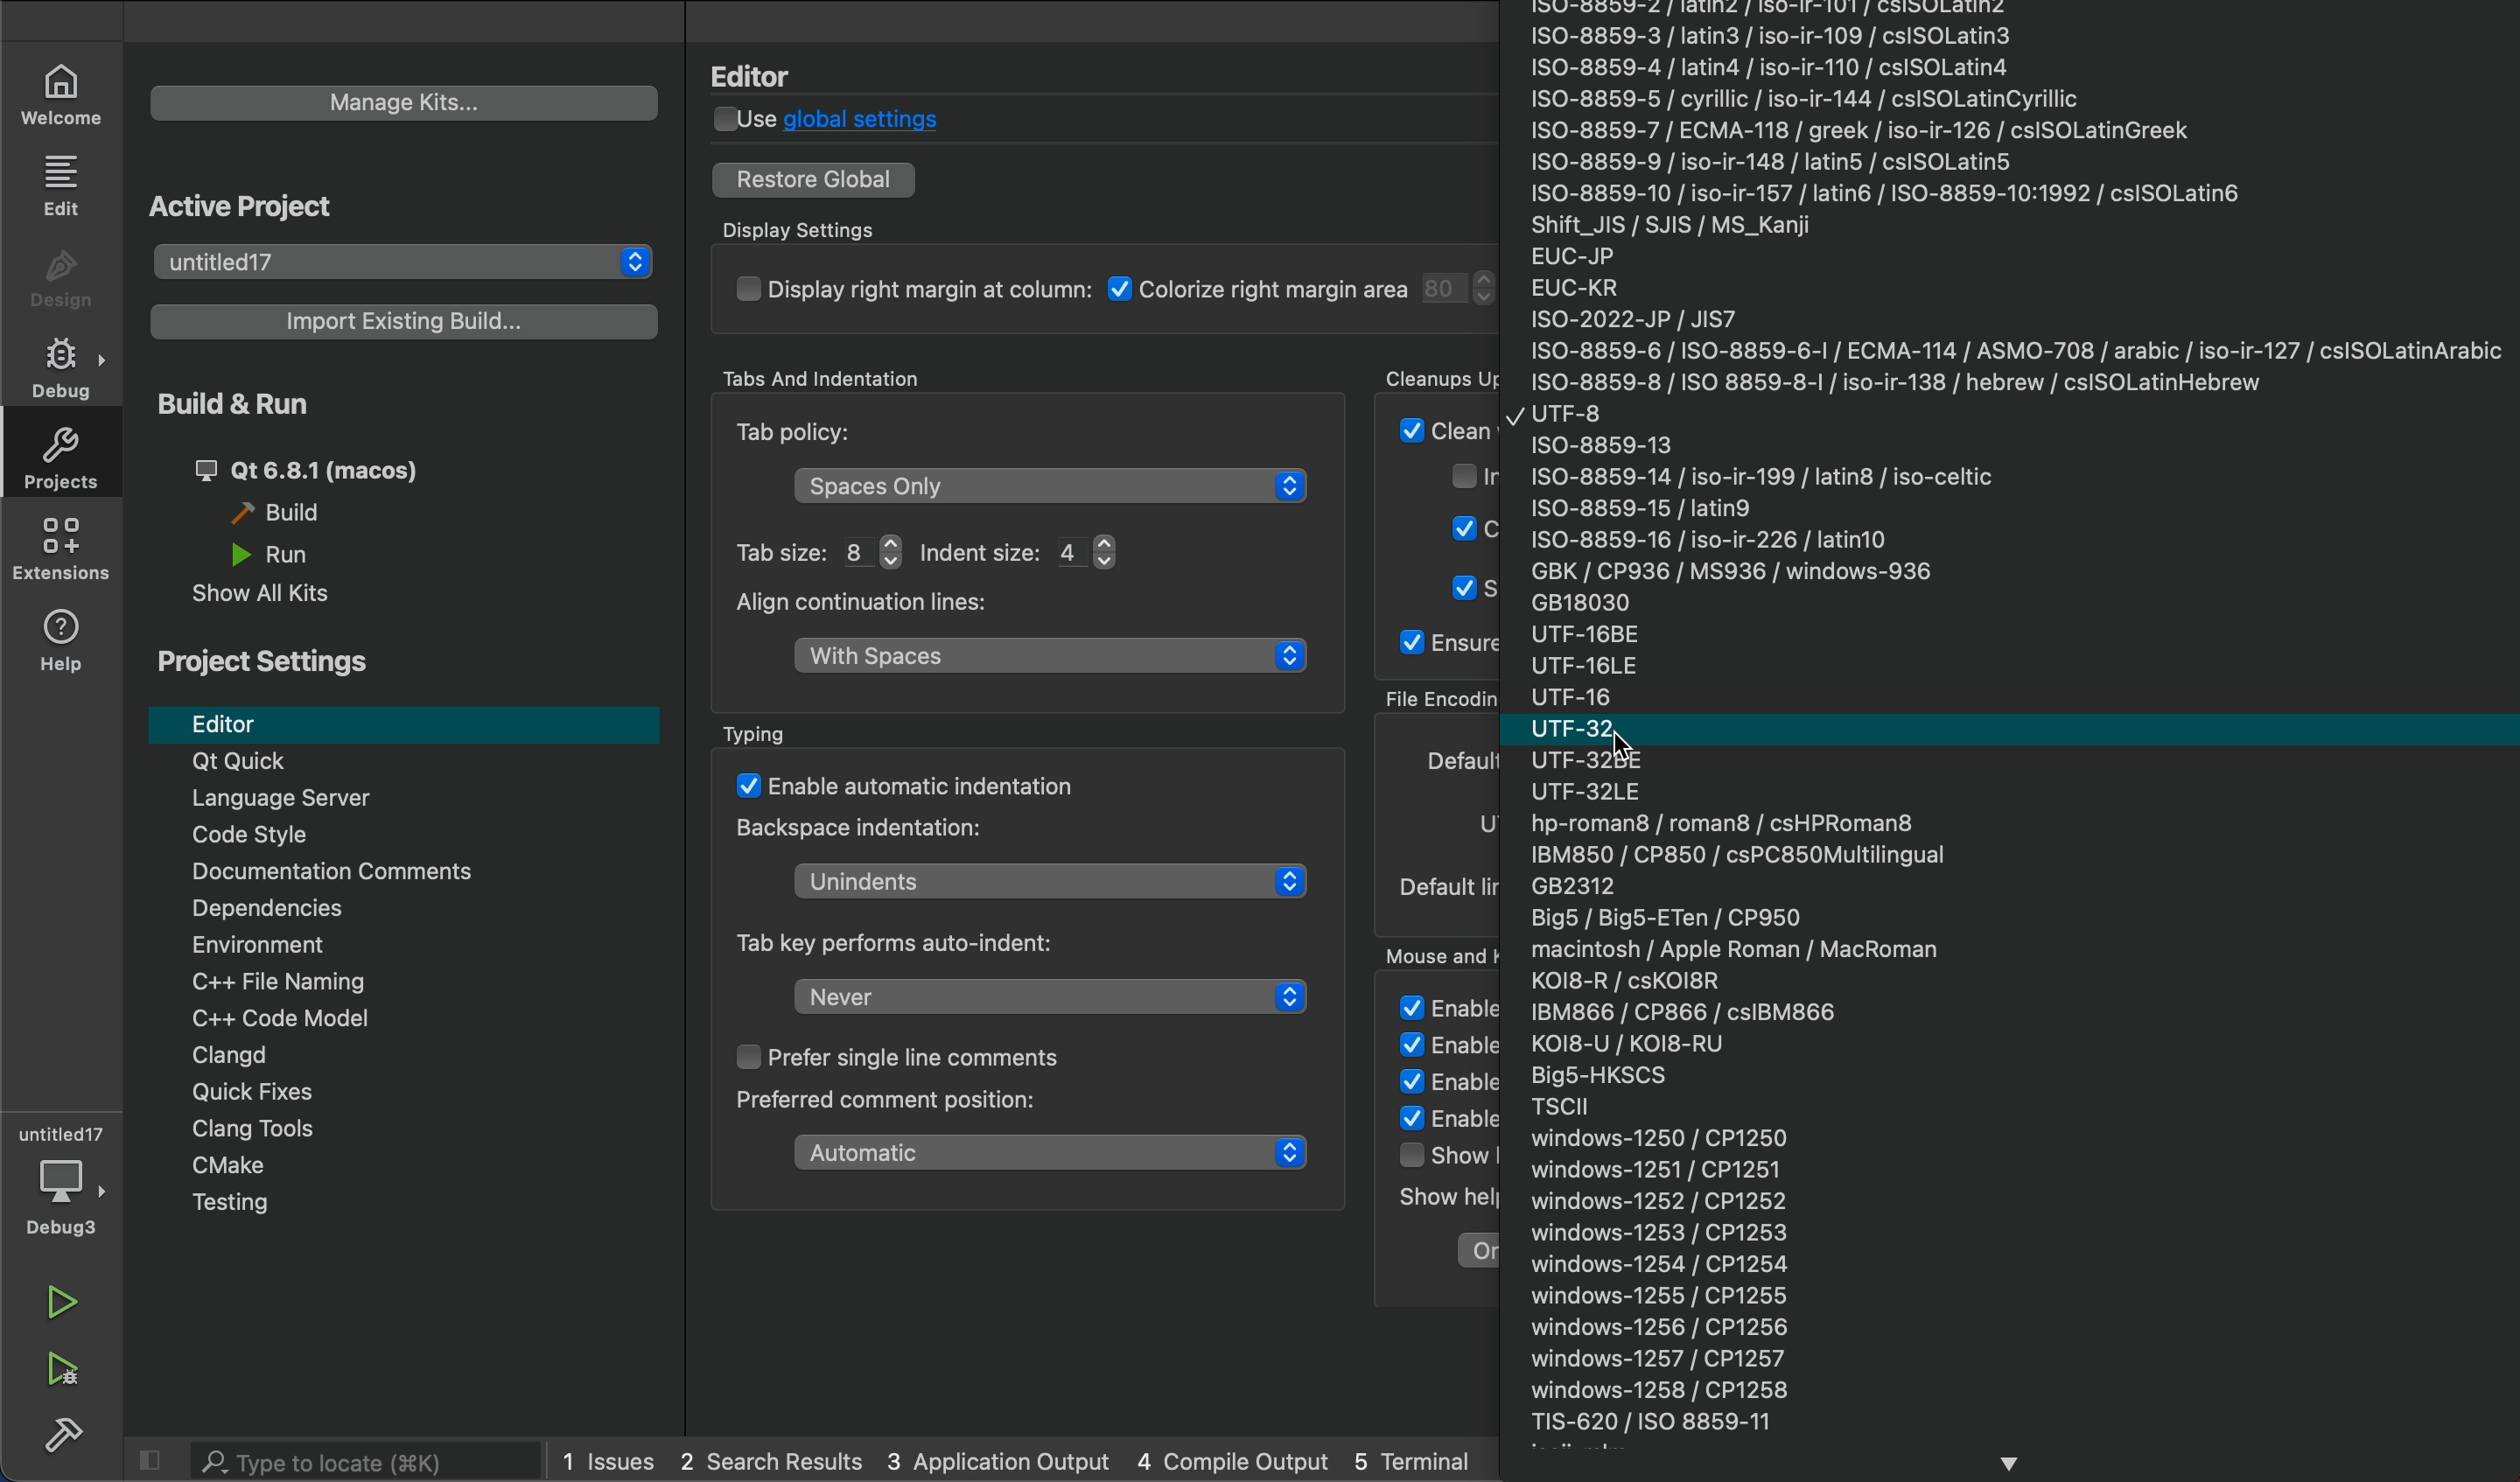  I want to click on Documentation comments, so click(397, 873).